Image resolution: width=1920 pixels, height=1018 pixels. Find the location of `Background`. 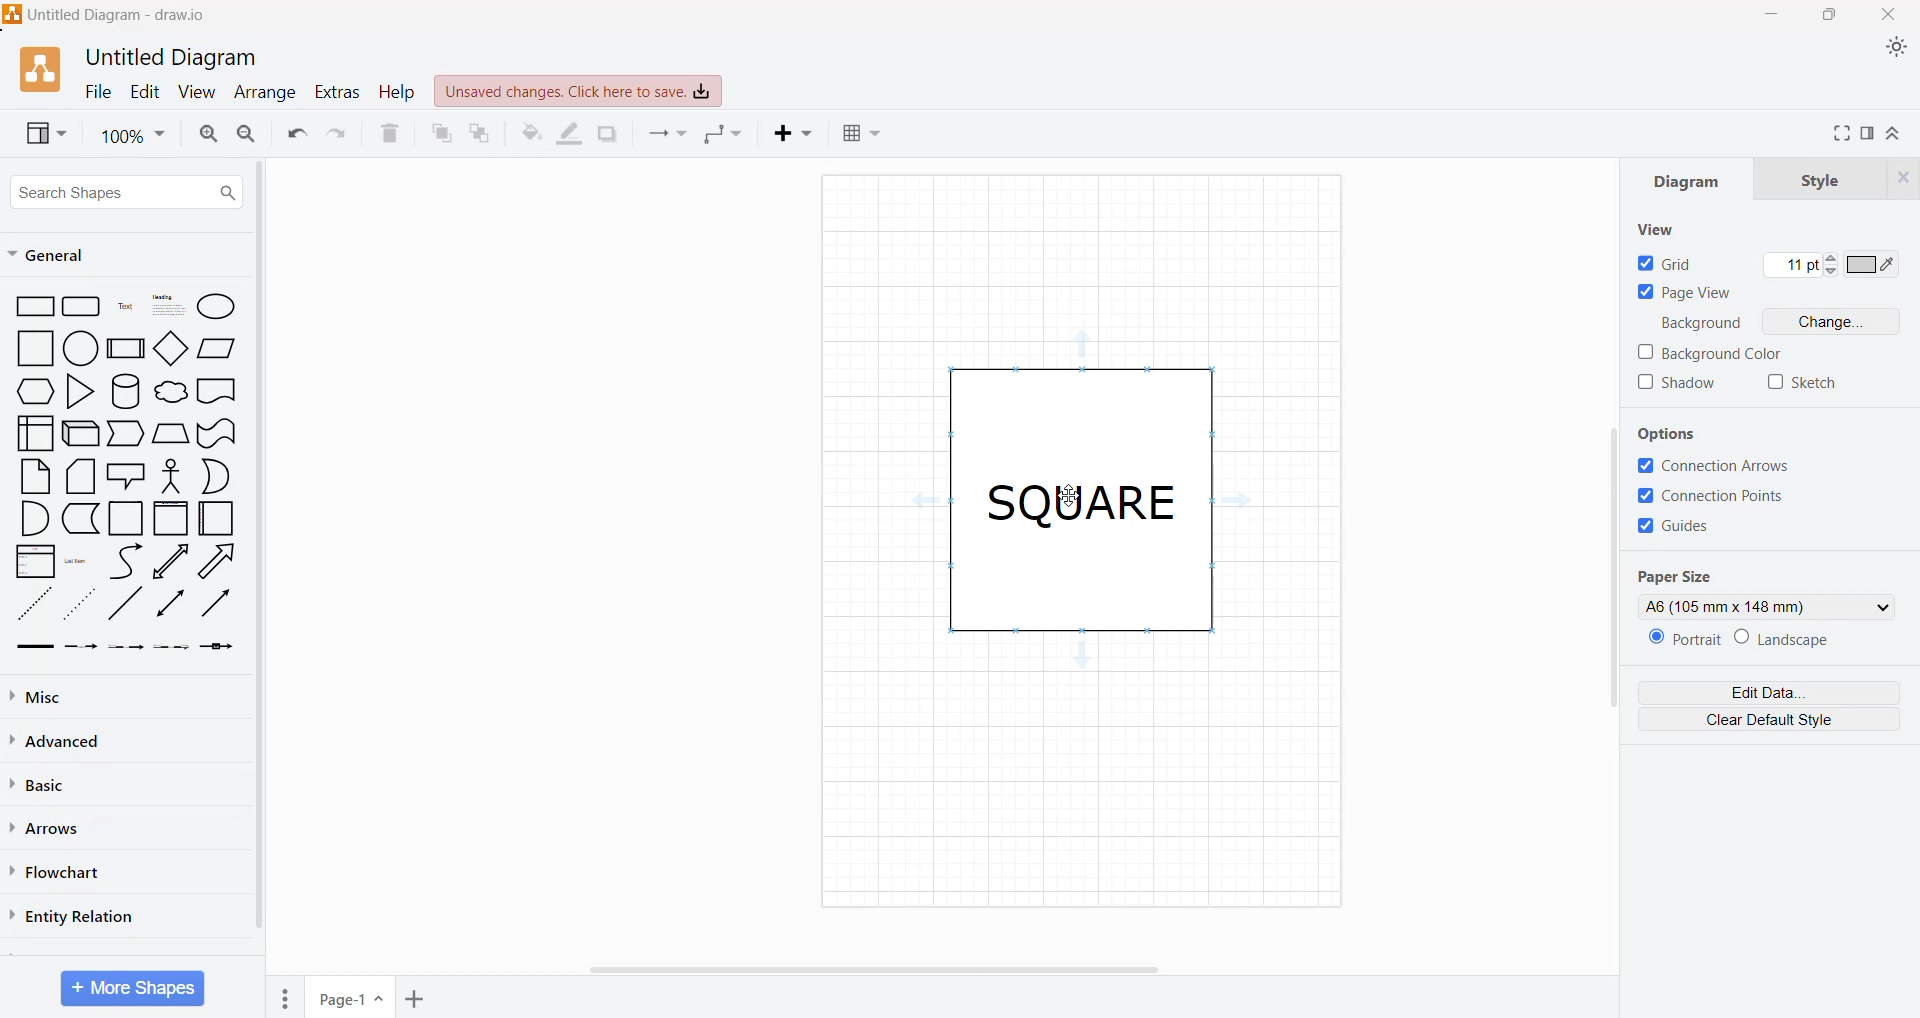

Background is located at coordinates (1703, 324).